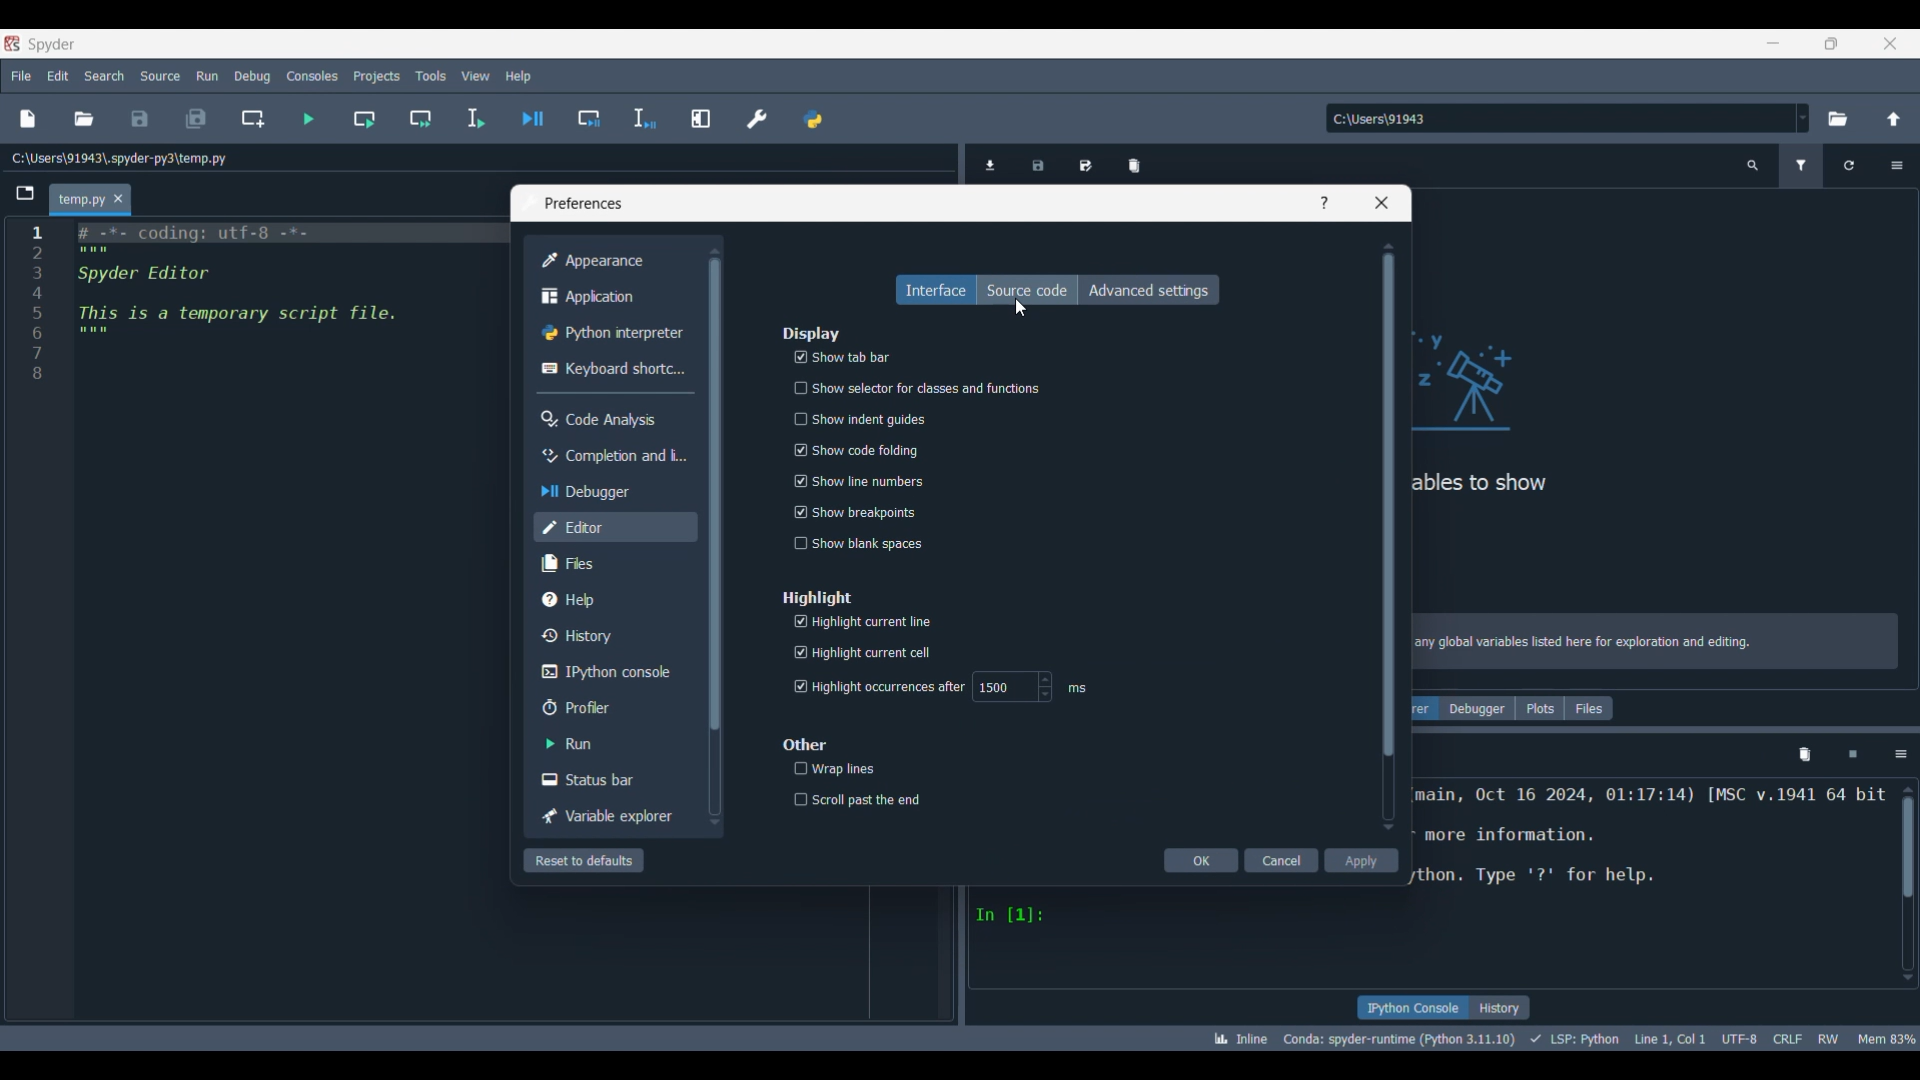  I want to click on Browse a default directory, so click(1838, 119).